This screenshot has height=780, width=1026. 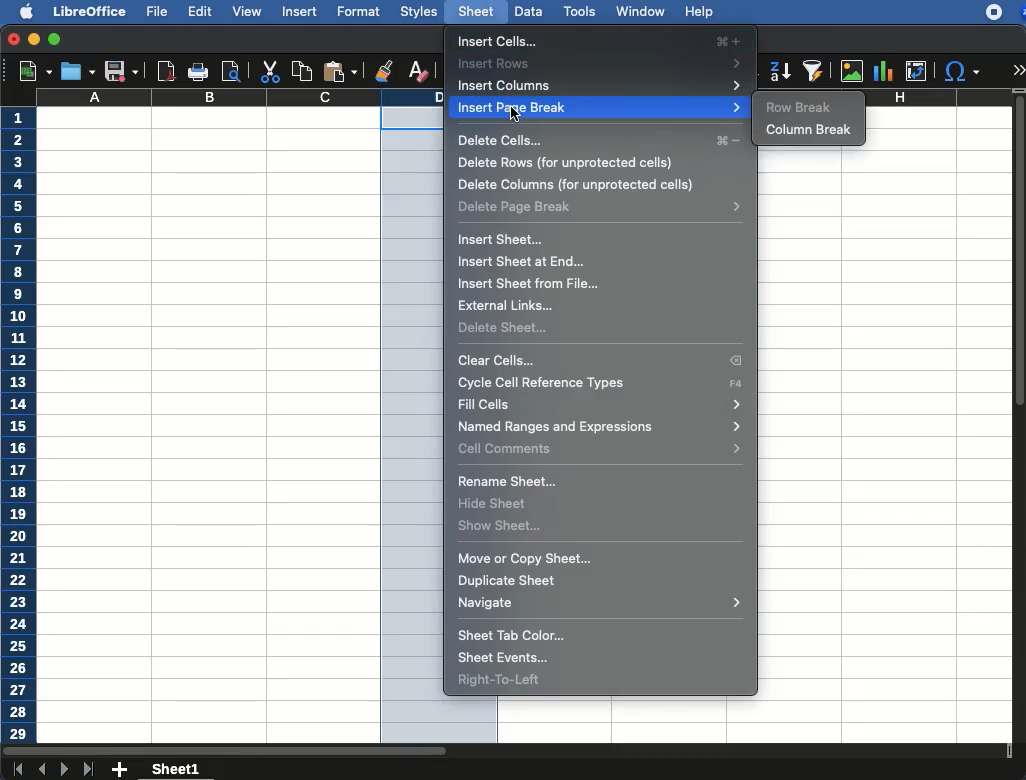 I want to click on format, so click(x=359, y=12).